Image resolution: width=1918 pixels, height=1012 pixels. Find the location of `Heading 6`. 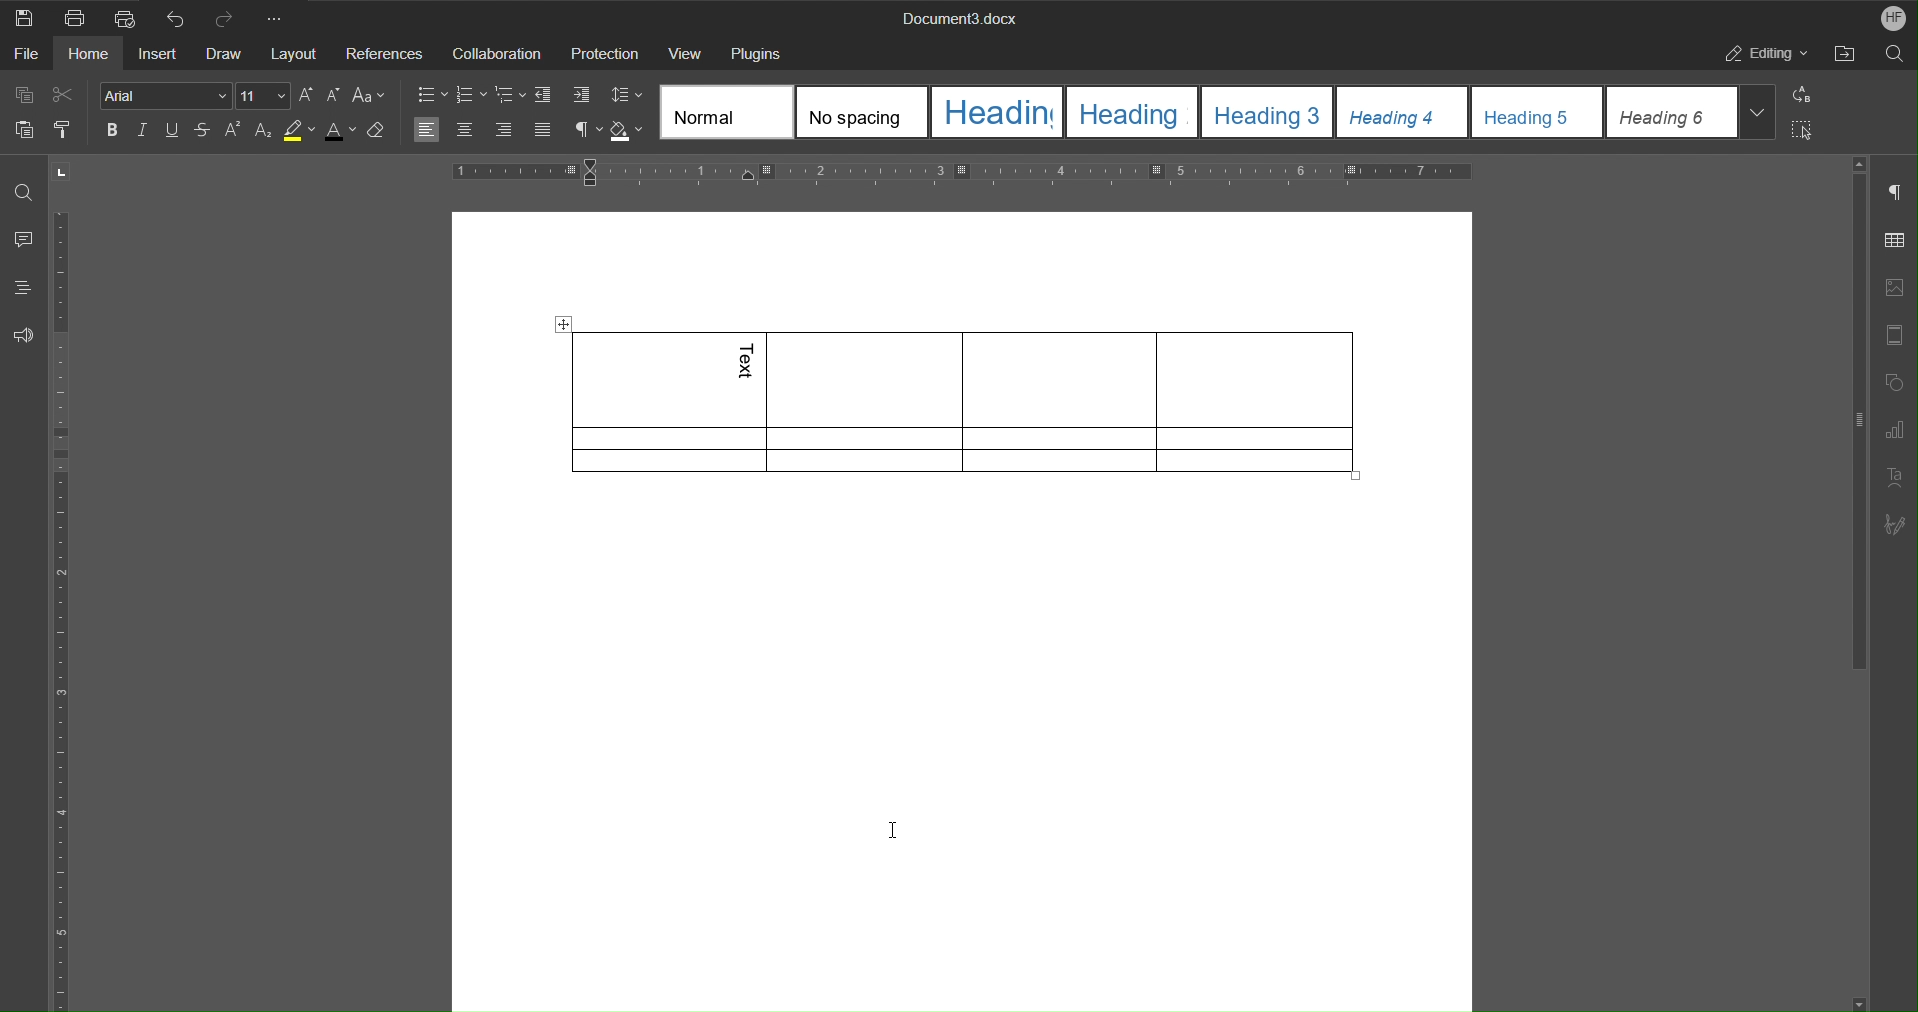

Heading 6 is located at coordinates (1673, 113).